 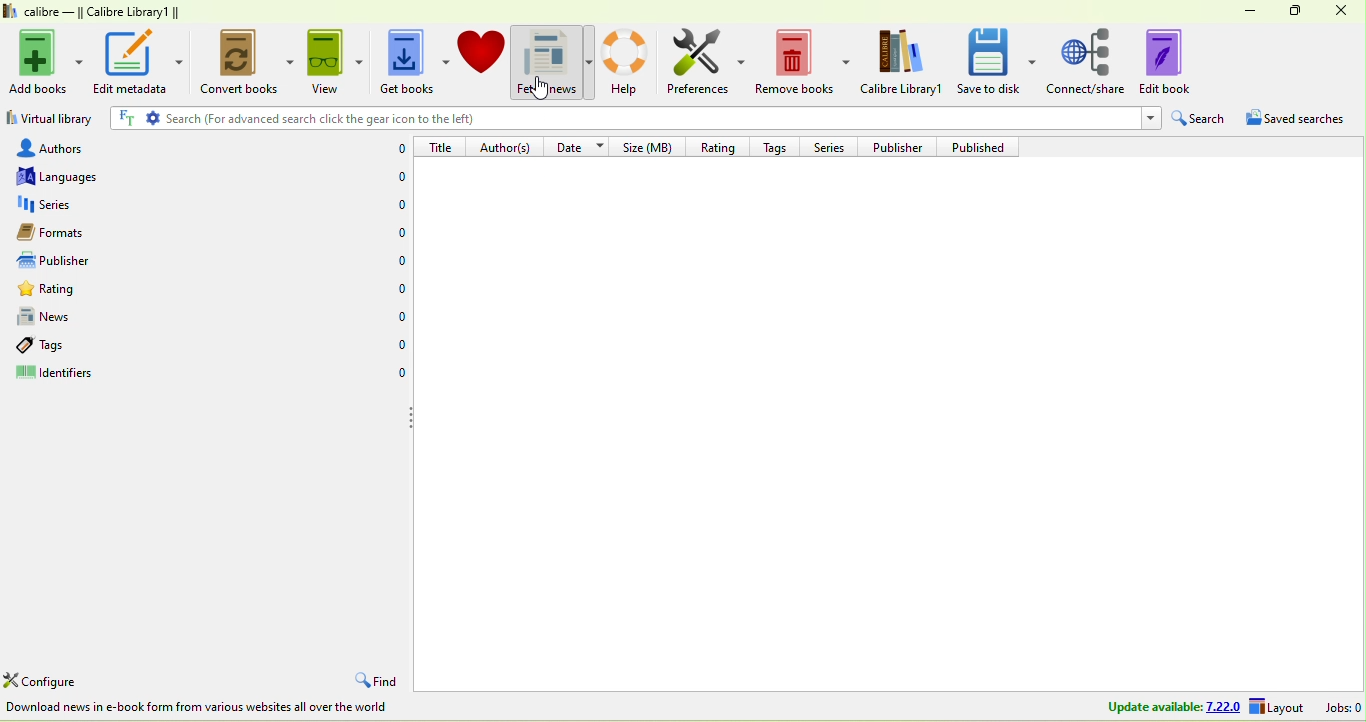 What do you see at coordinates (154, 146) in the screenshot?
I see `authors` at bounding box center [154, 146].